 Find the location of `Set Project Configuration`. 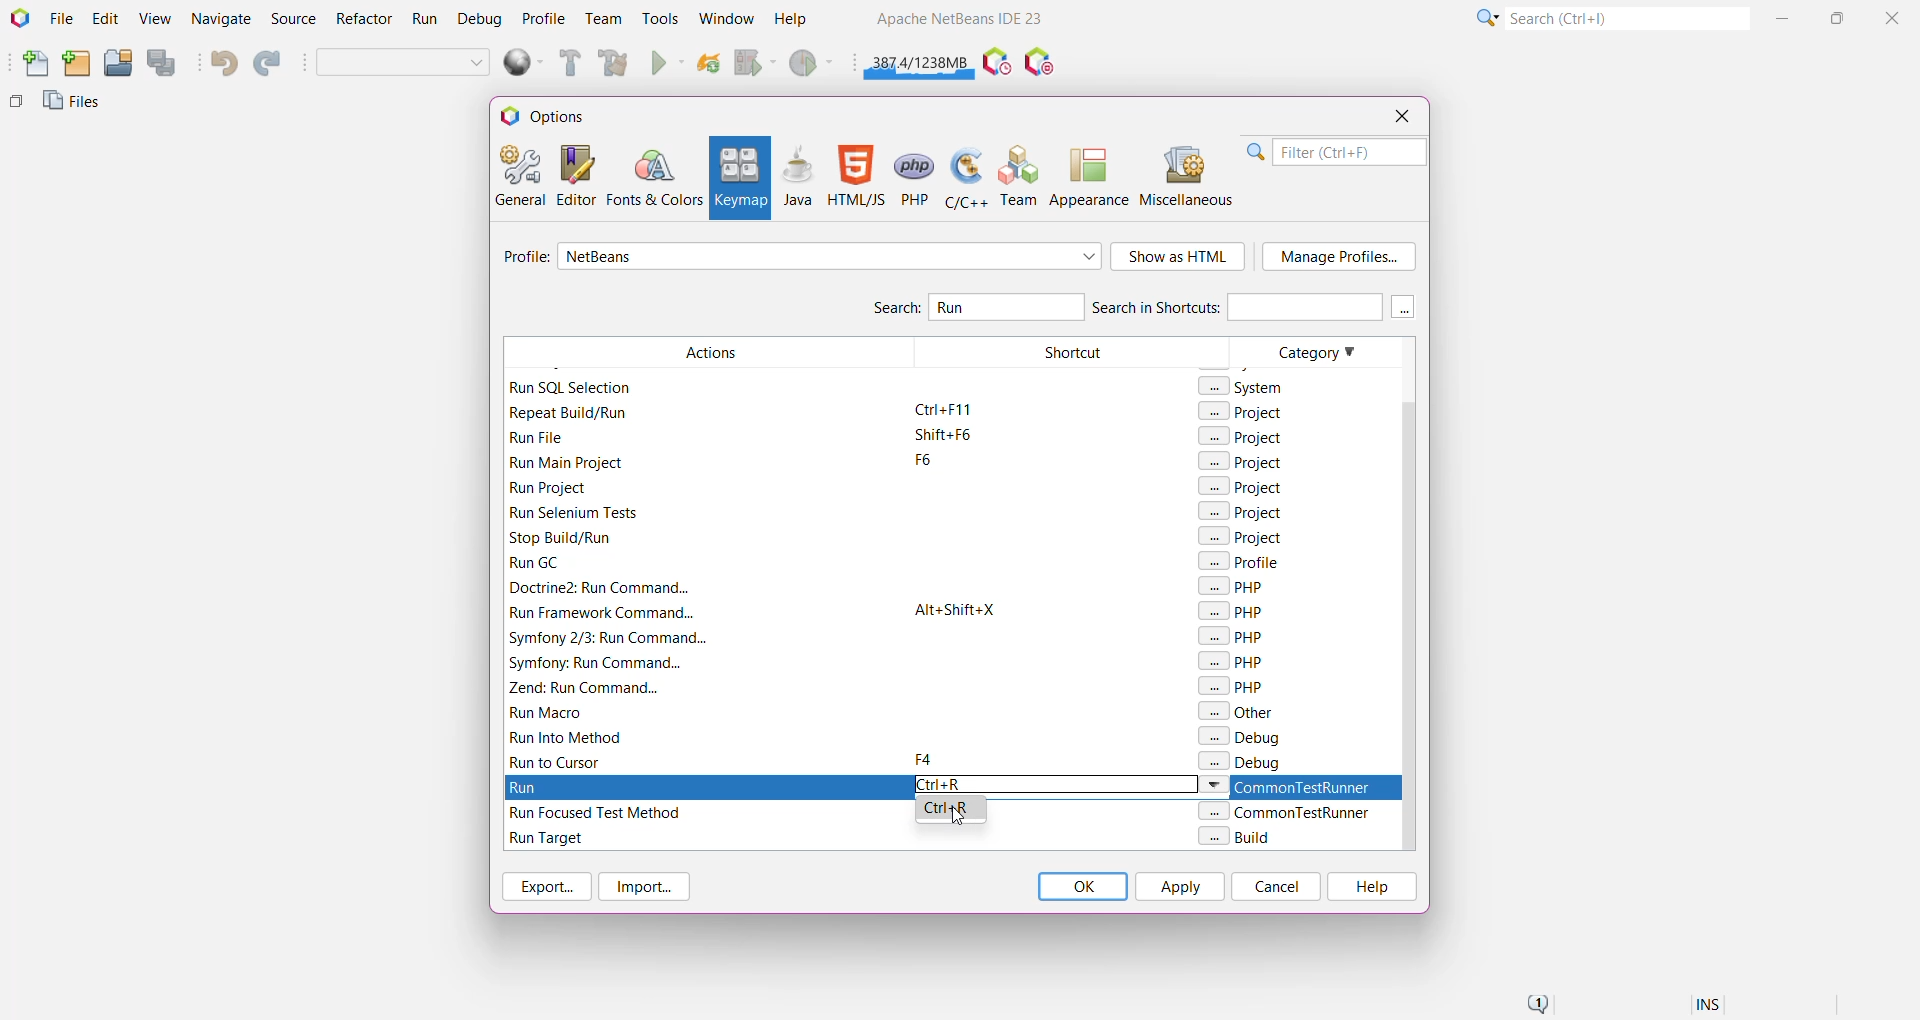

Set Project Configuration is located at coordinates (404, 64).